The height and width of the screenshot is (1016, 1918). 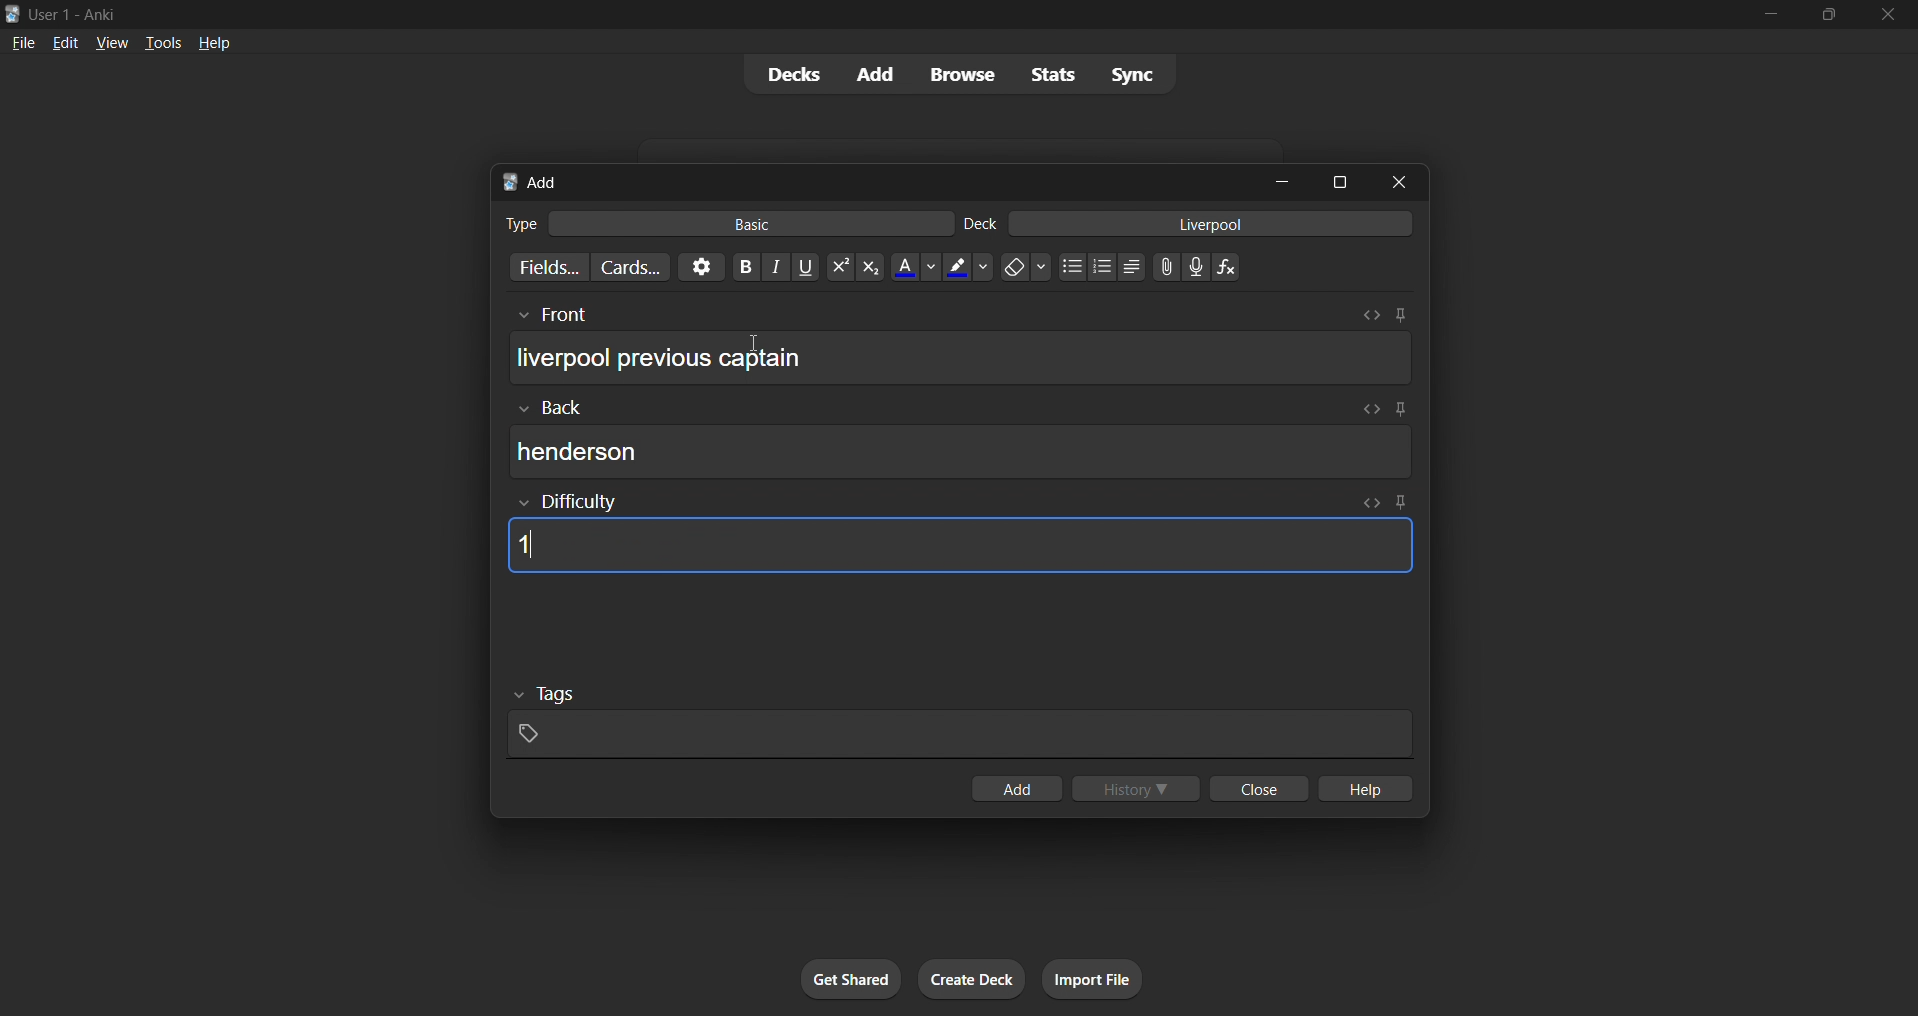 I want to click on view, so click(x=110, y=42).